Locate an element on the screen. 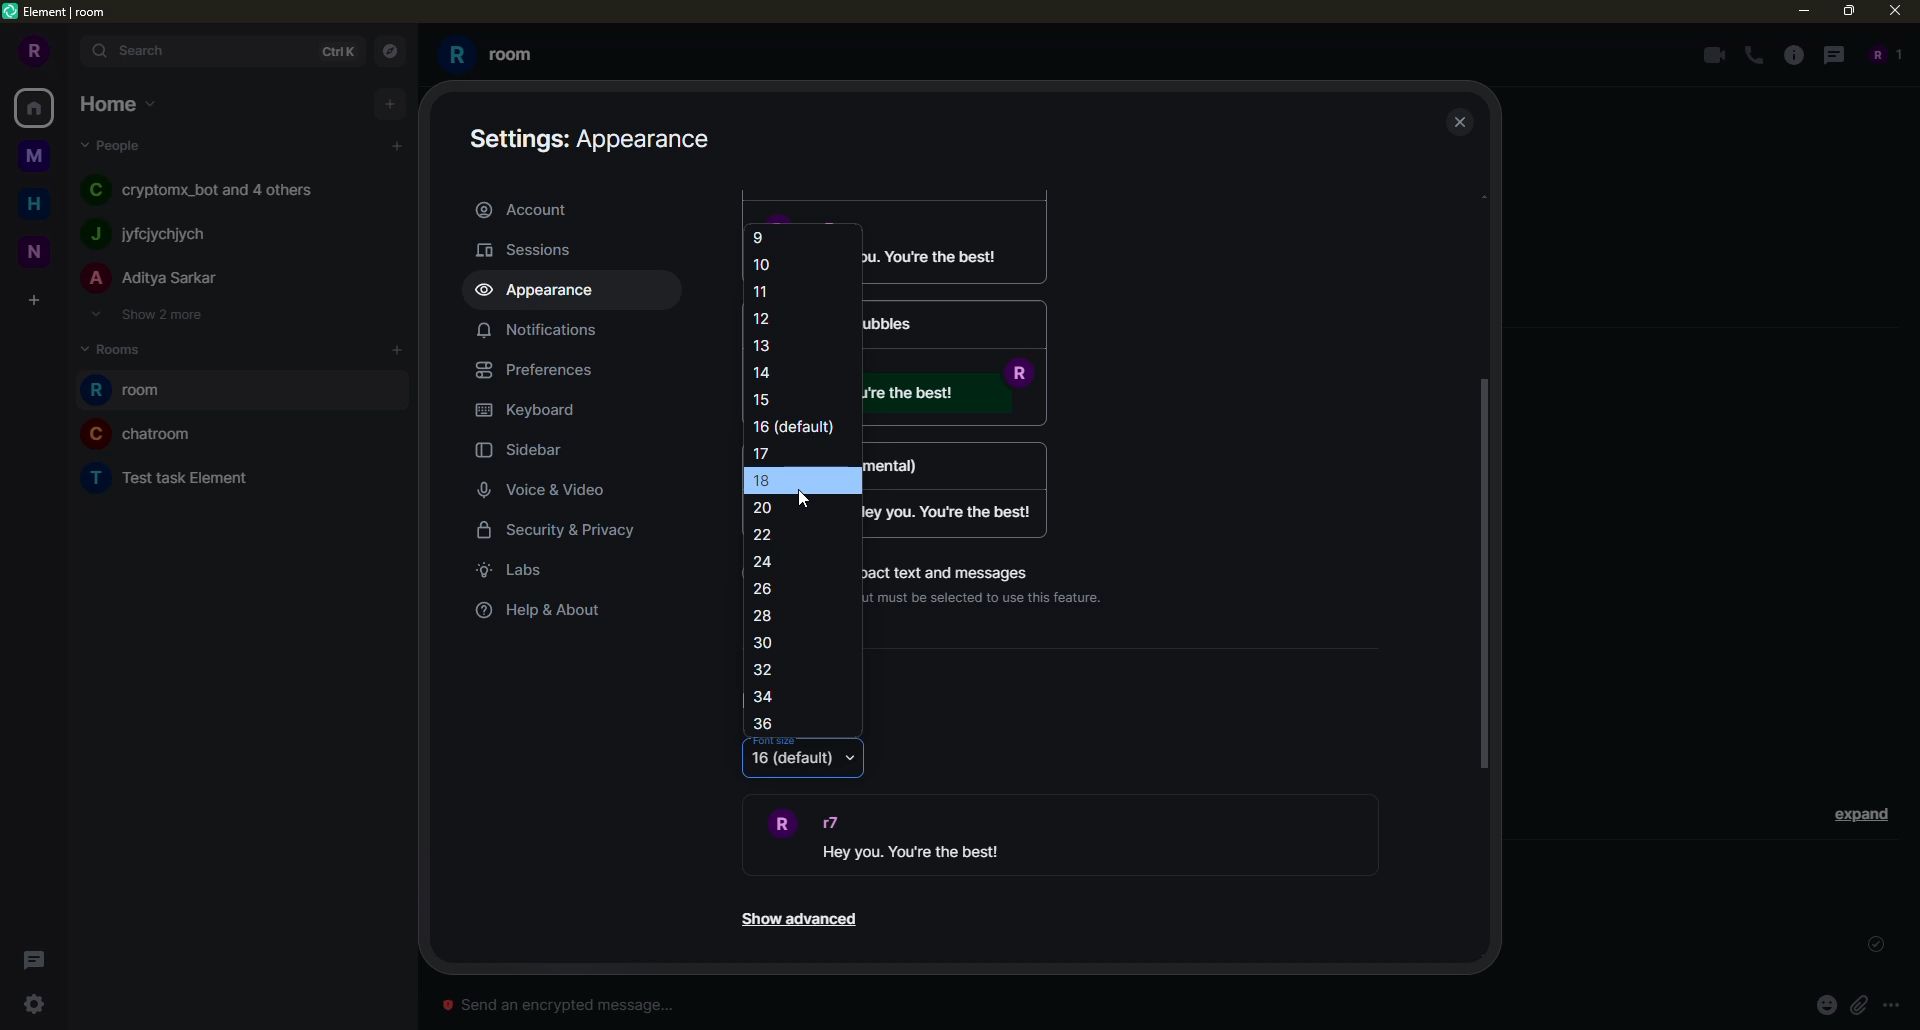 The width and height of the screenshot is (1920, 1030). home is located at coordinates (40, 201).